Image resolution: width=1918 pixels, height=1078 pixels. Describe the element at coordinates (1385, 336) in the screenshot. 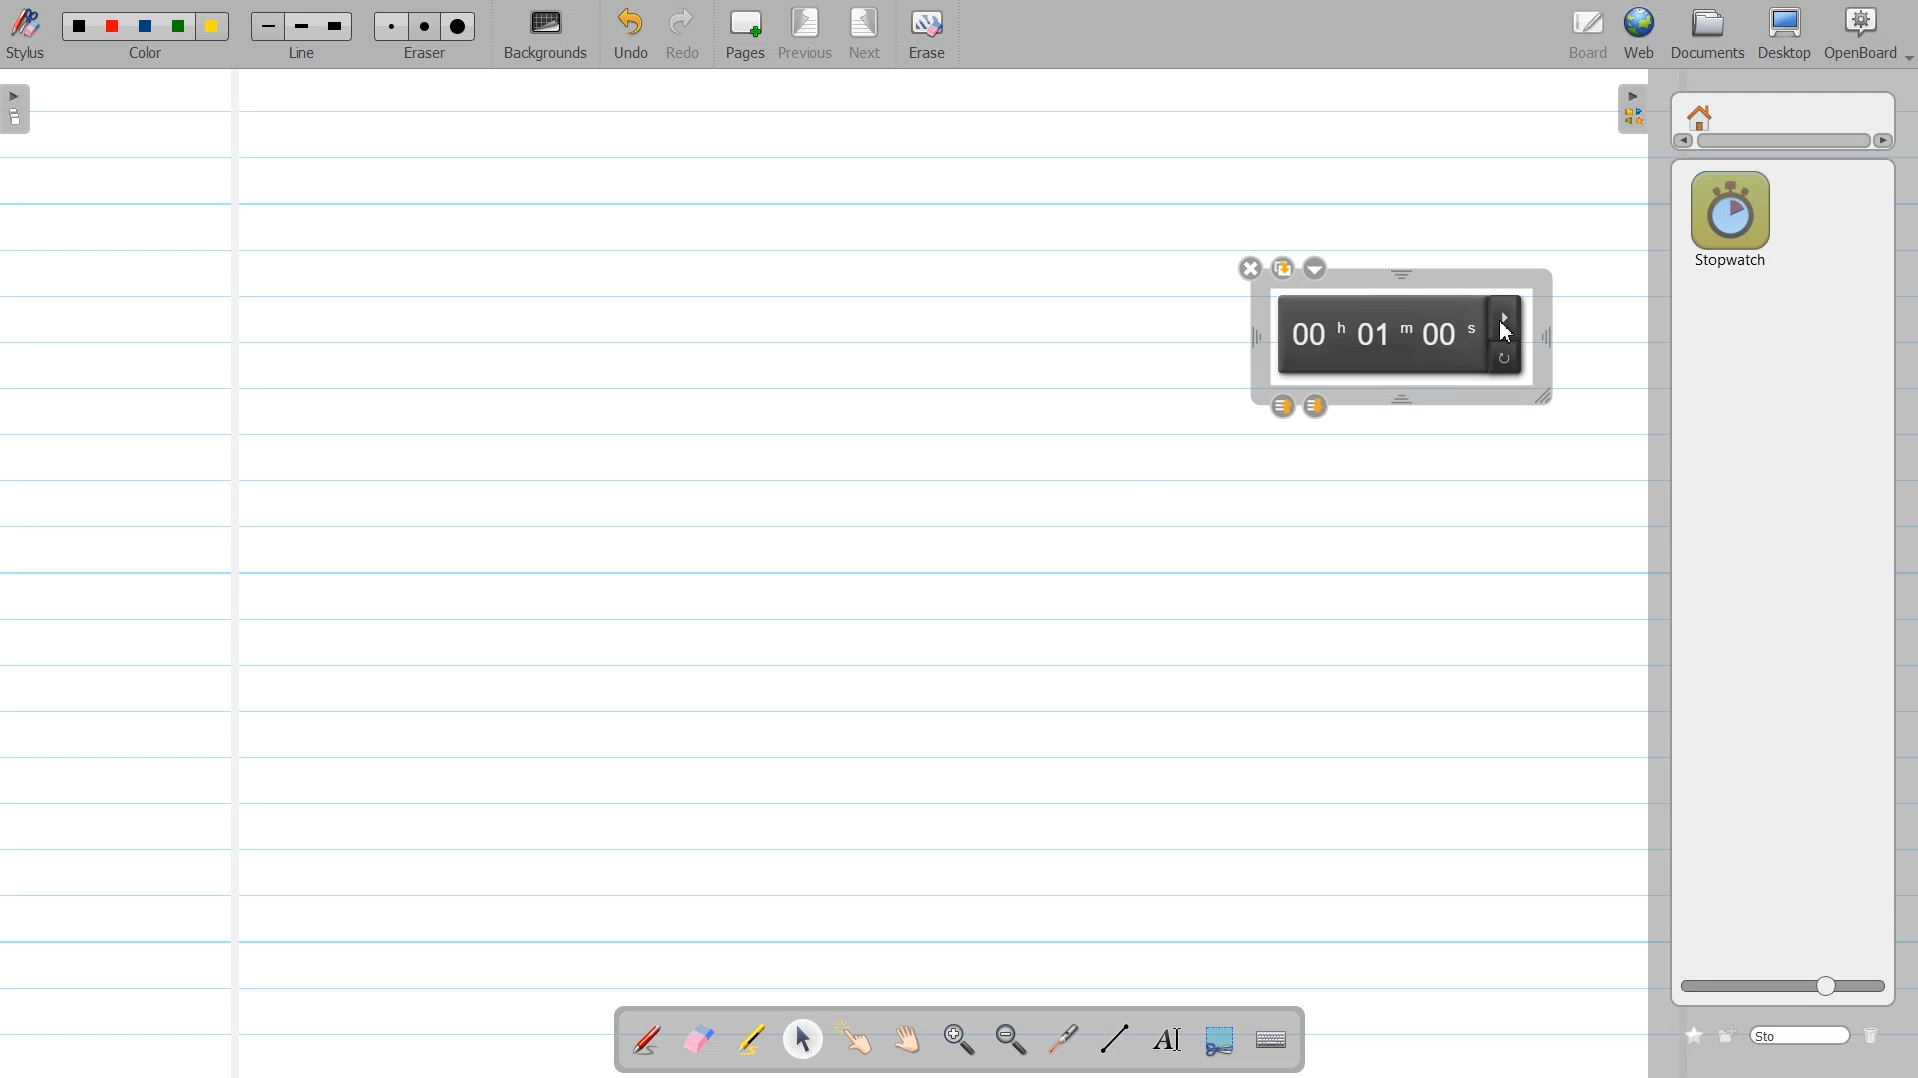

I see `01 Minute set` at that location.